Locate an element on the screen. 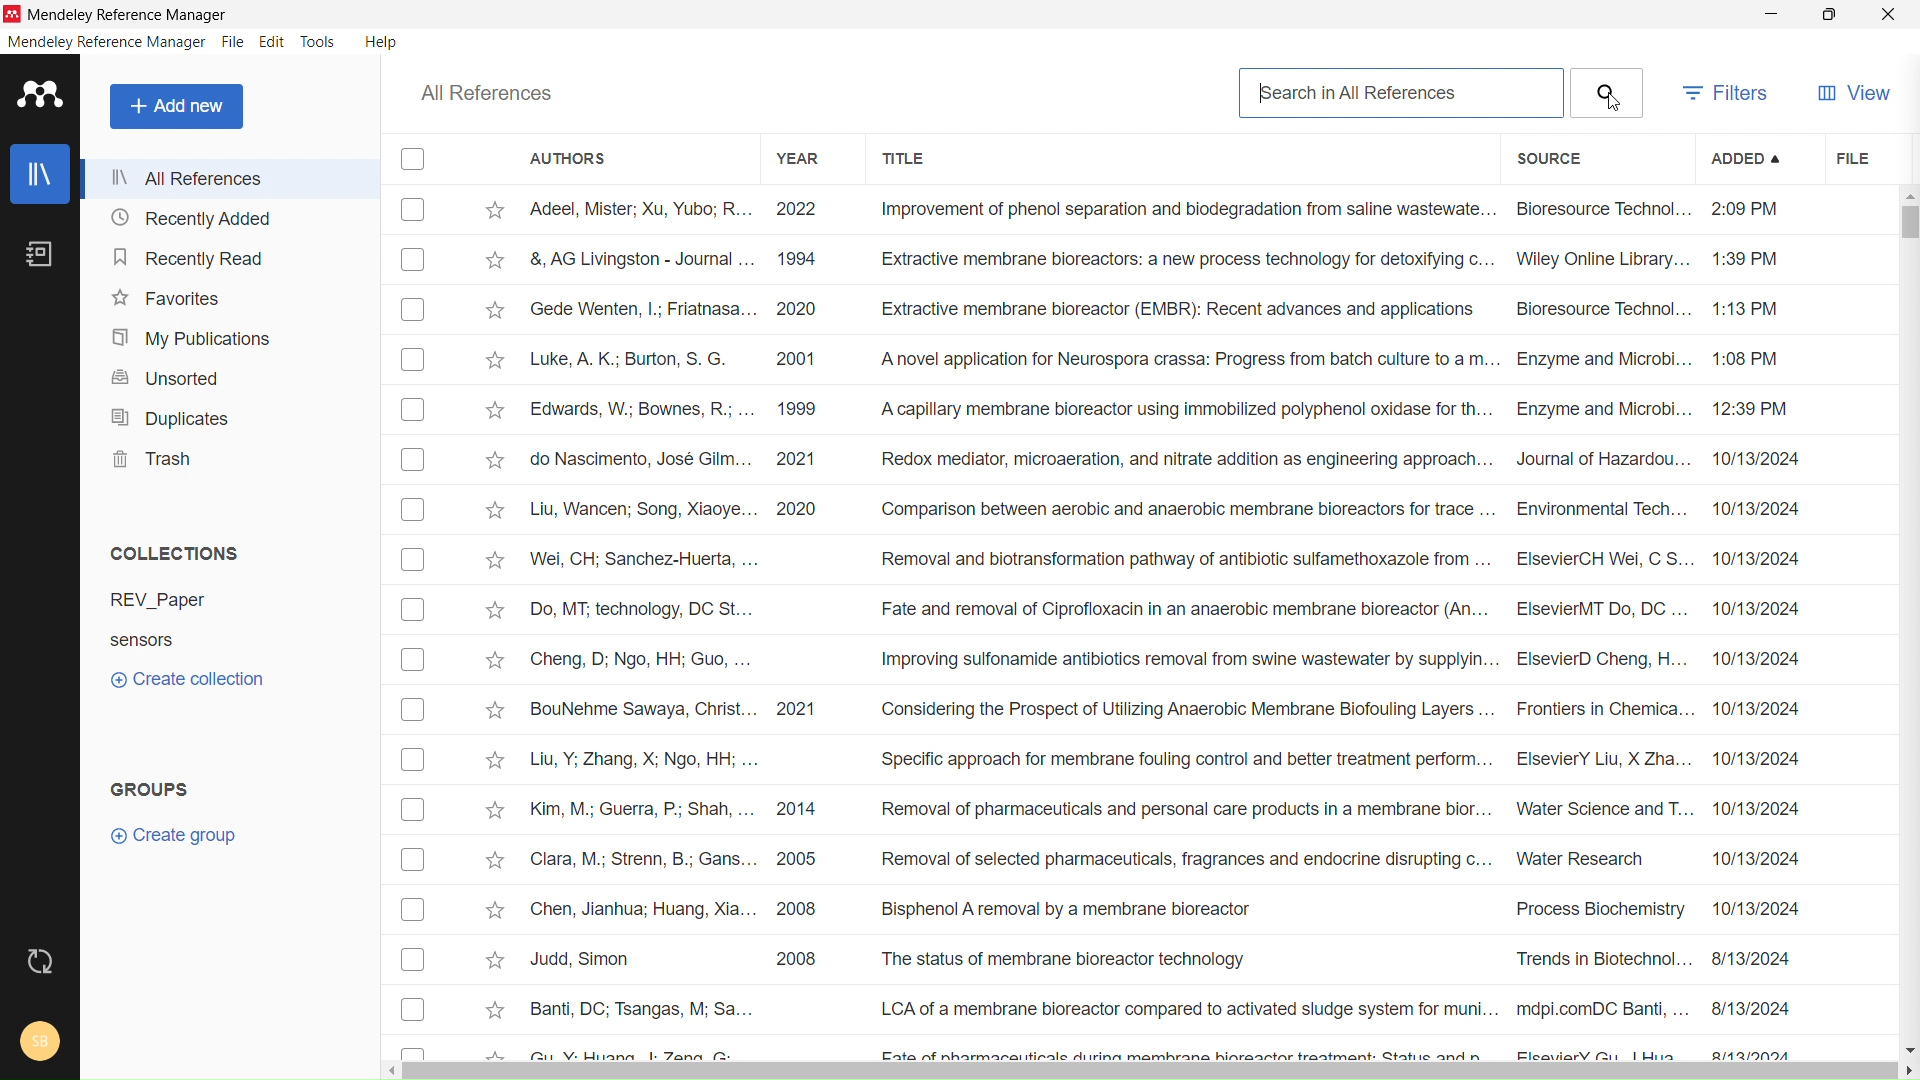 The width and height of the screenshot is (1920, 1080). Checkbox is located at coordinates (414, 714).